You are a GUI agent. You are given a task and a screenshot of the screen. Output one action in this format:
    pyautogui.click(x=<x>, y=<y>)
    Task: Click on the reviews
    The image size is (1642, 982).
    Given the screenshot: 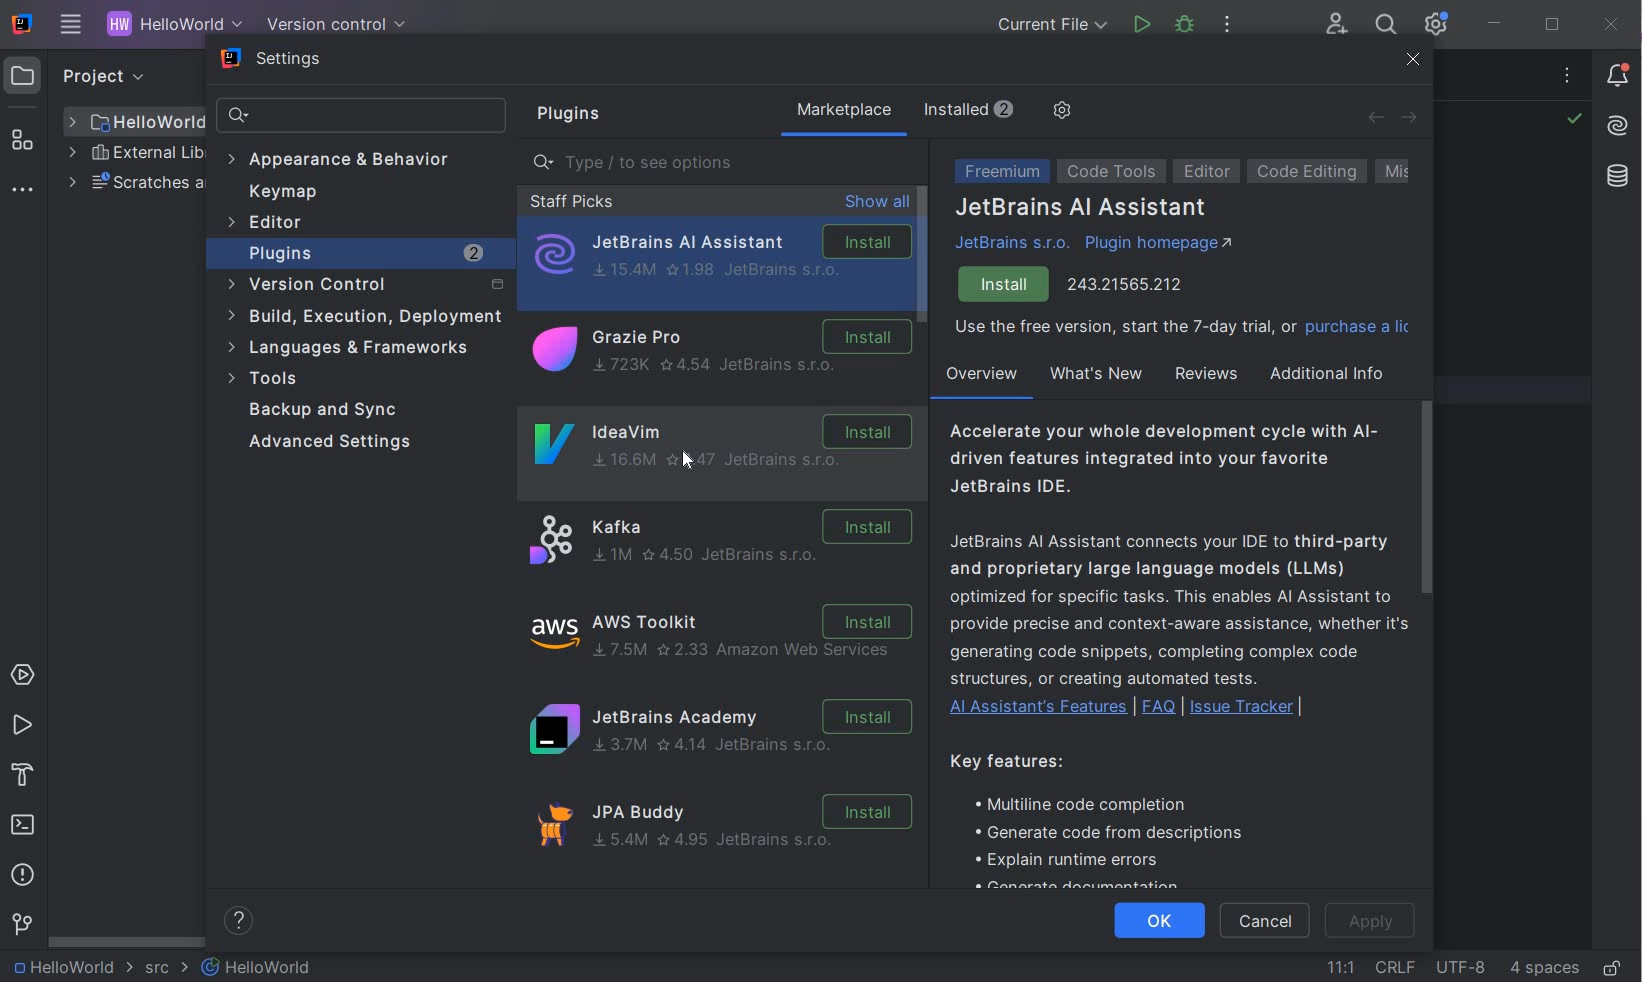 What is the action you would take?
    pyautogui.click(x=1204, y=374)
    